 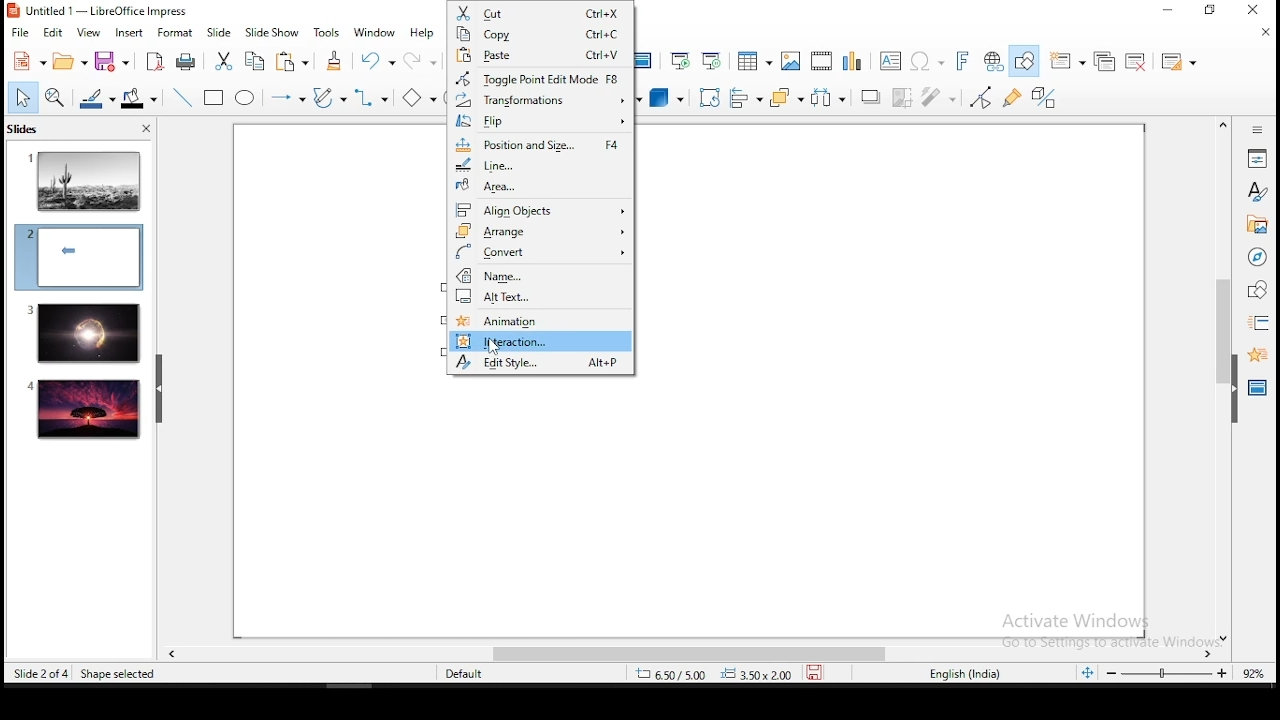 What do you see at coordinates (540, 163) in the screenshot?
I see `line` at bounding box center [540, 163].